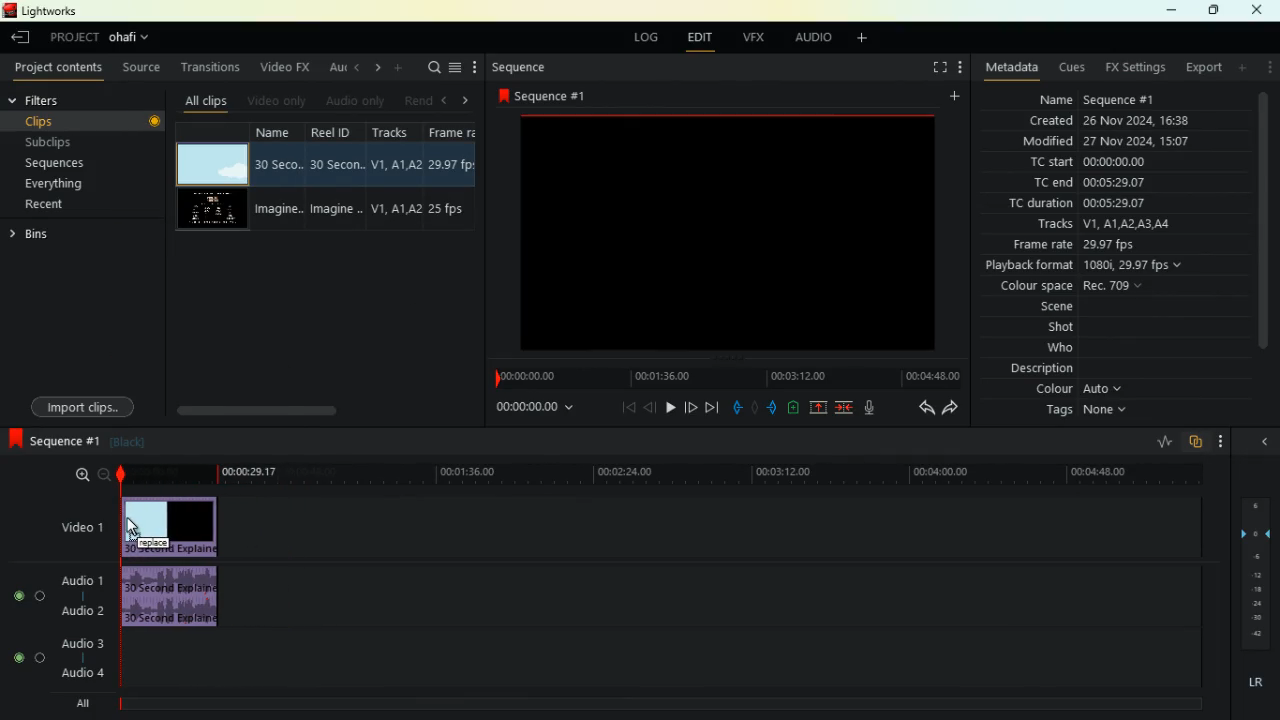  Describe the element at coordinates (39, 236) in the screenshot. I see `bins` at that location.